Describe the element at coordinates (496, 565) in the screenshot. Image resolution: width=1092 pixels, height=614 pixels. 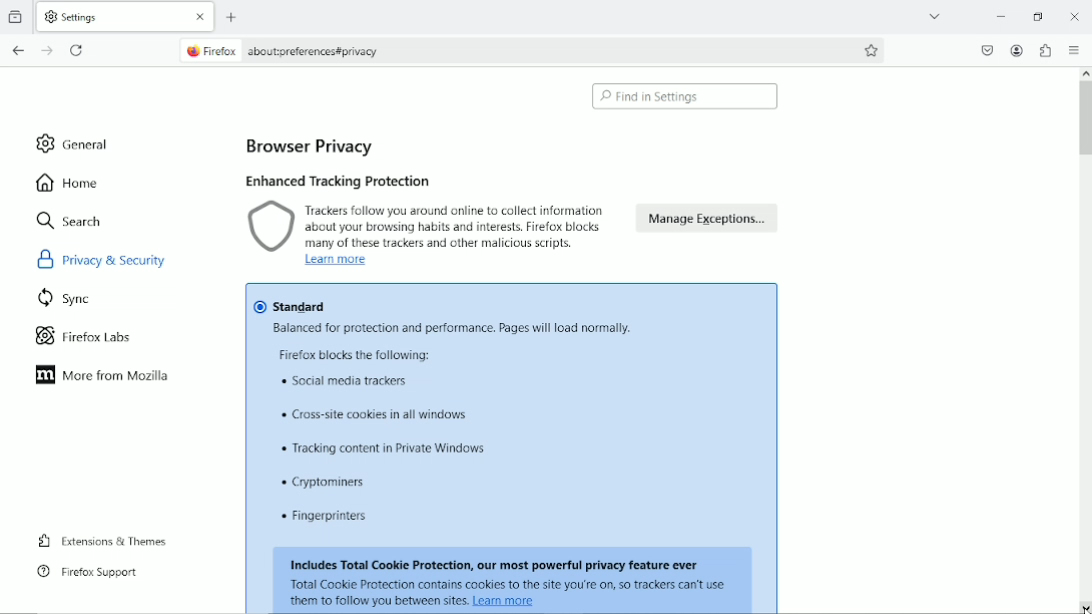
I see `text` at that location.